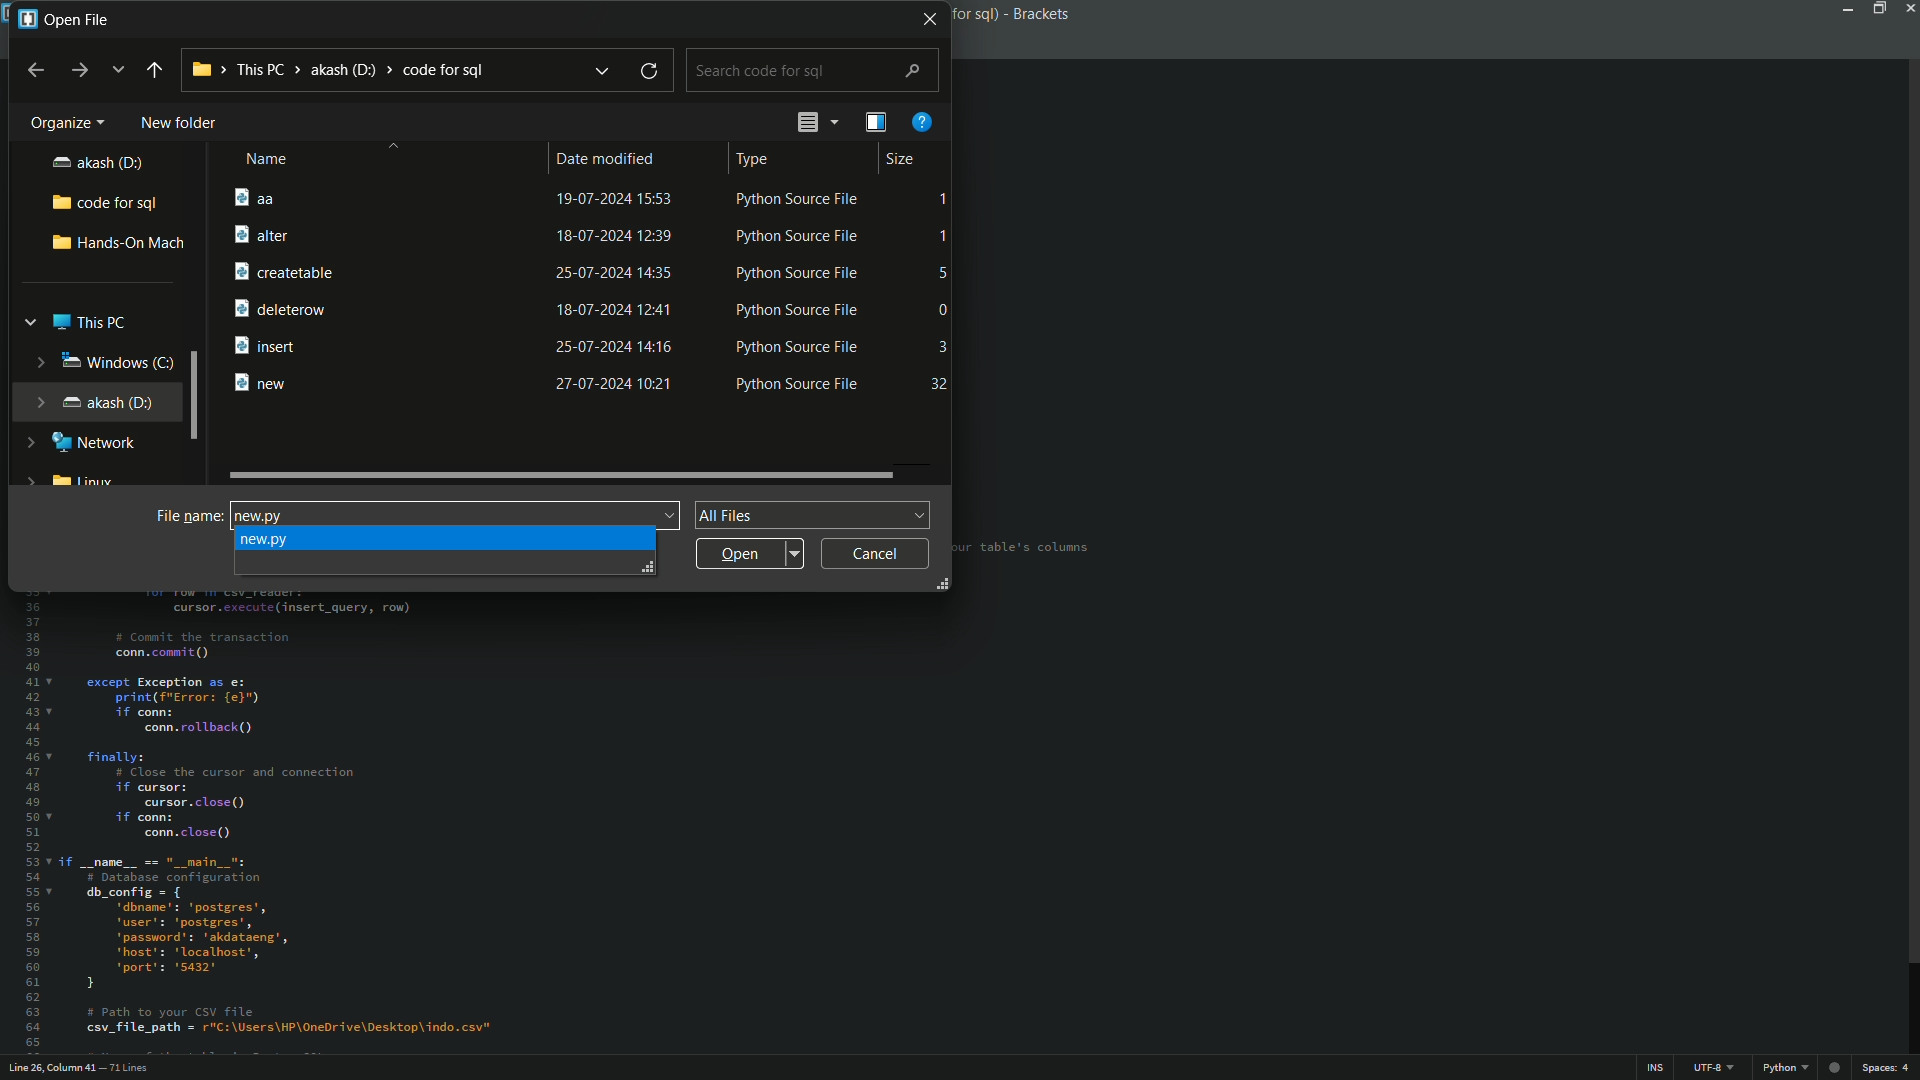 This screenshot has height=1080, width=1920. What do you see at coordinates (752, 553) in the screenshot?
I see `open` at bounding box center [752, 553].